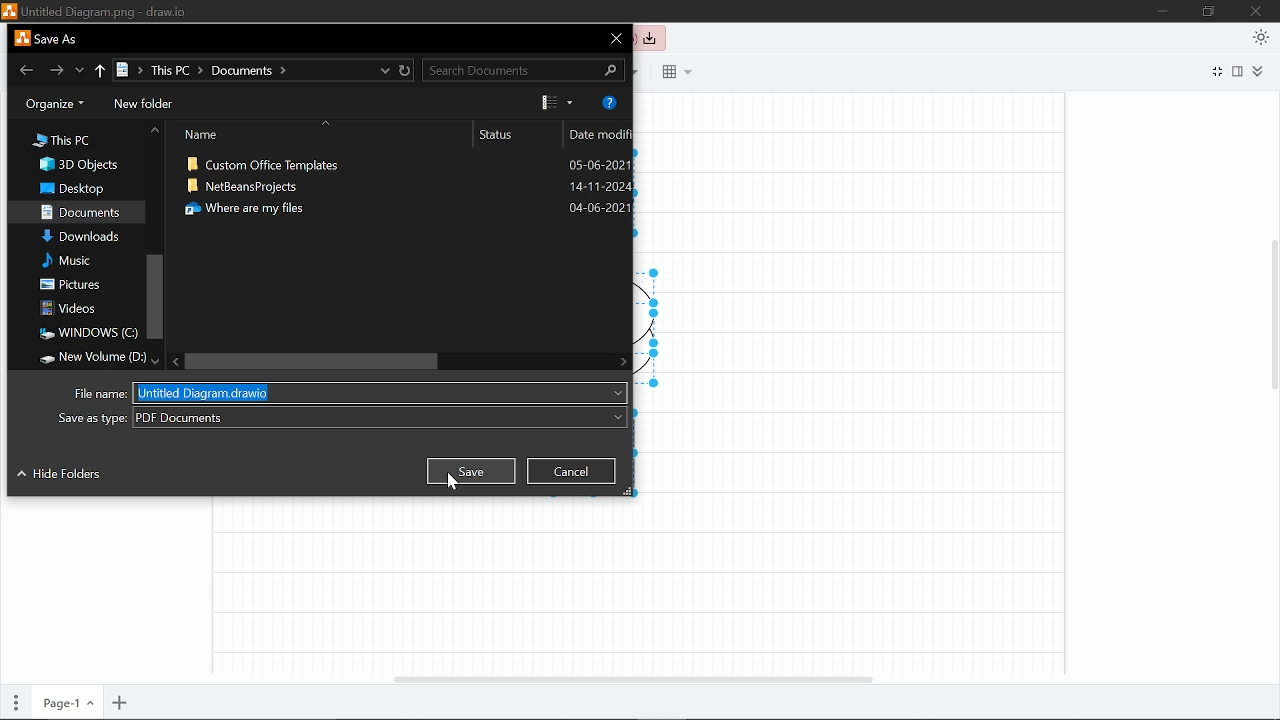 Image resolution: width=1280 pixels, height=720 pixels. Describe the element at coordinates (622, 361) in the screenshot. I see `Move right in "Documents"` at that location.